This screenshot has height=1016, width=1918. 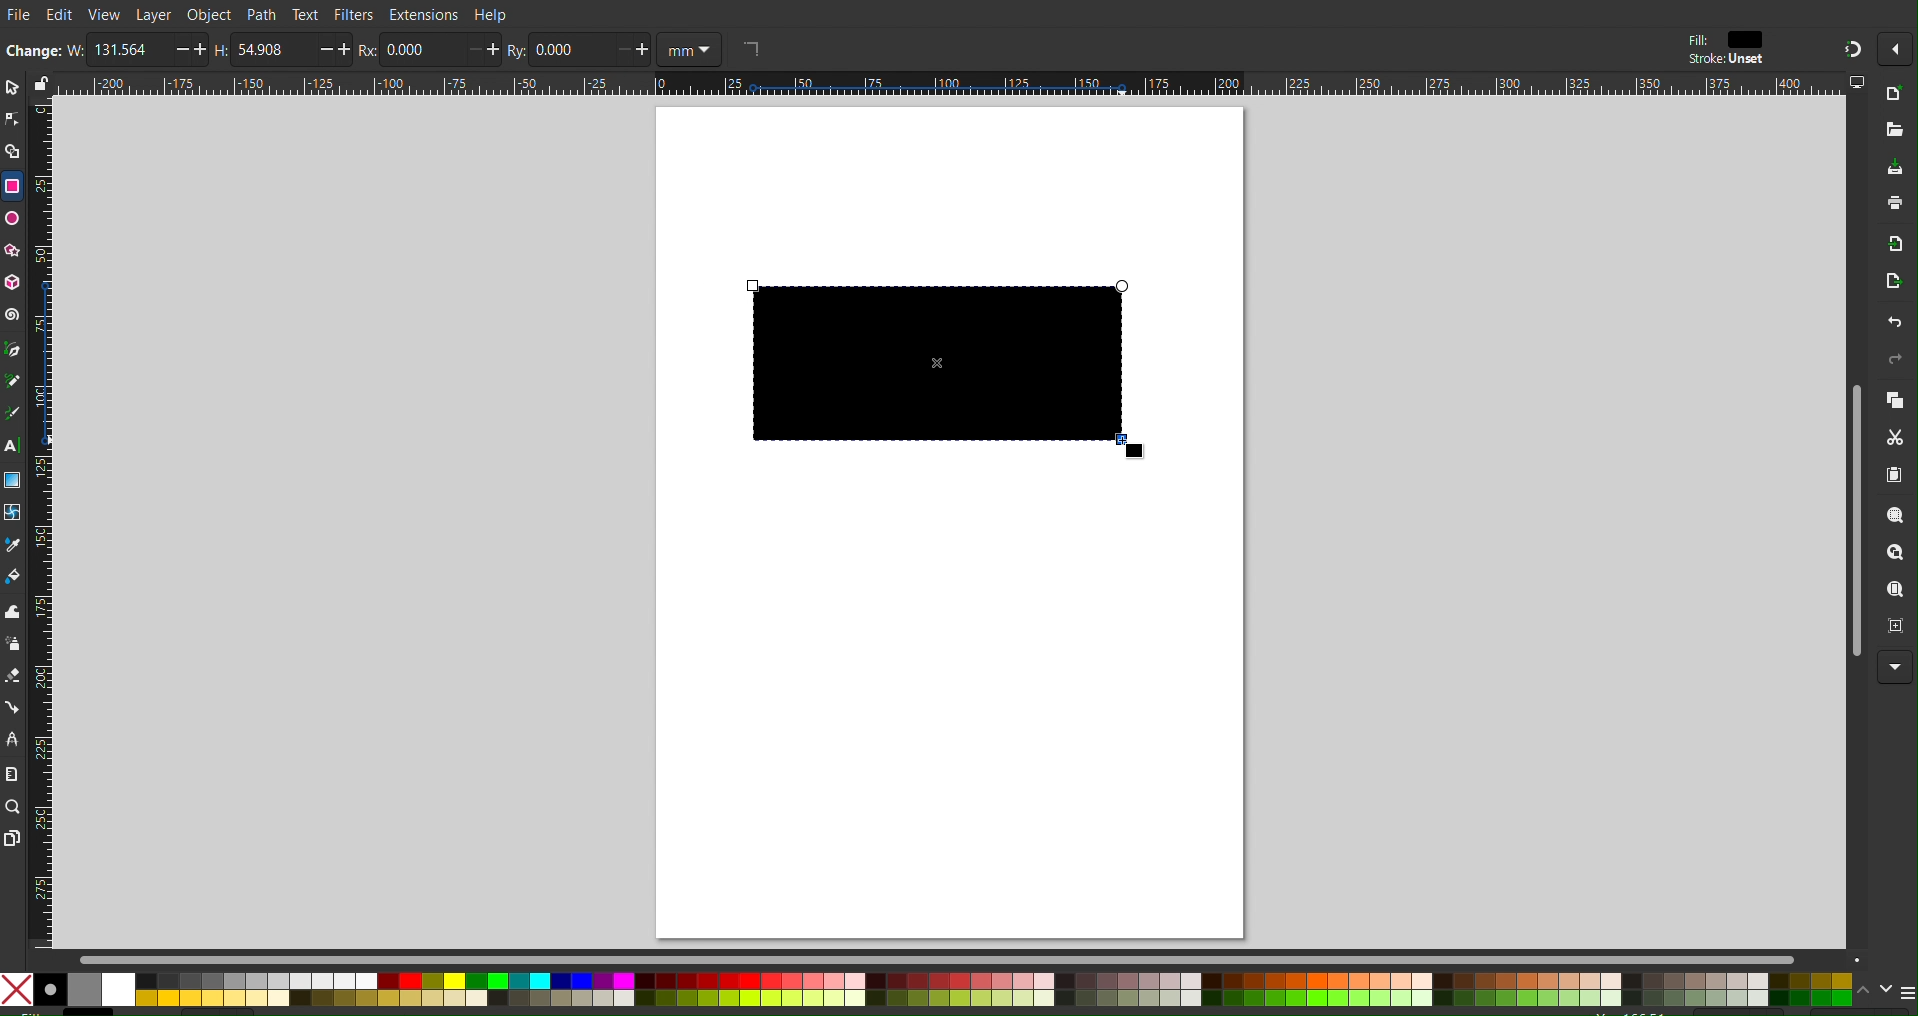 What do you see at coordinates (12, 220) in the screenshot?
I see `Ellipse` at bounding box center [12, 220].